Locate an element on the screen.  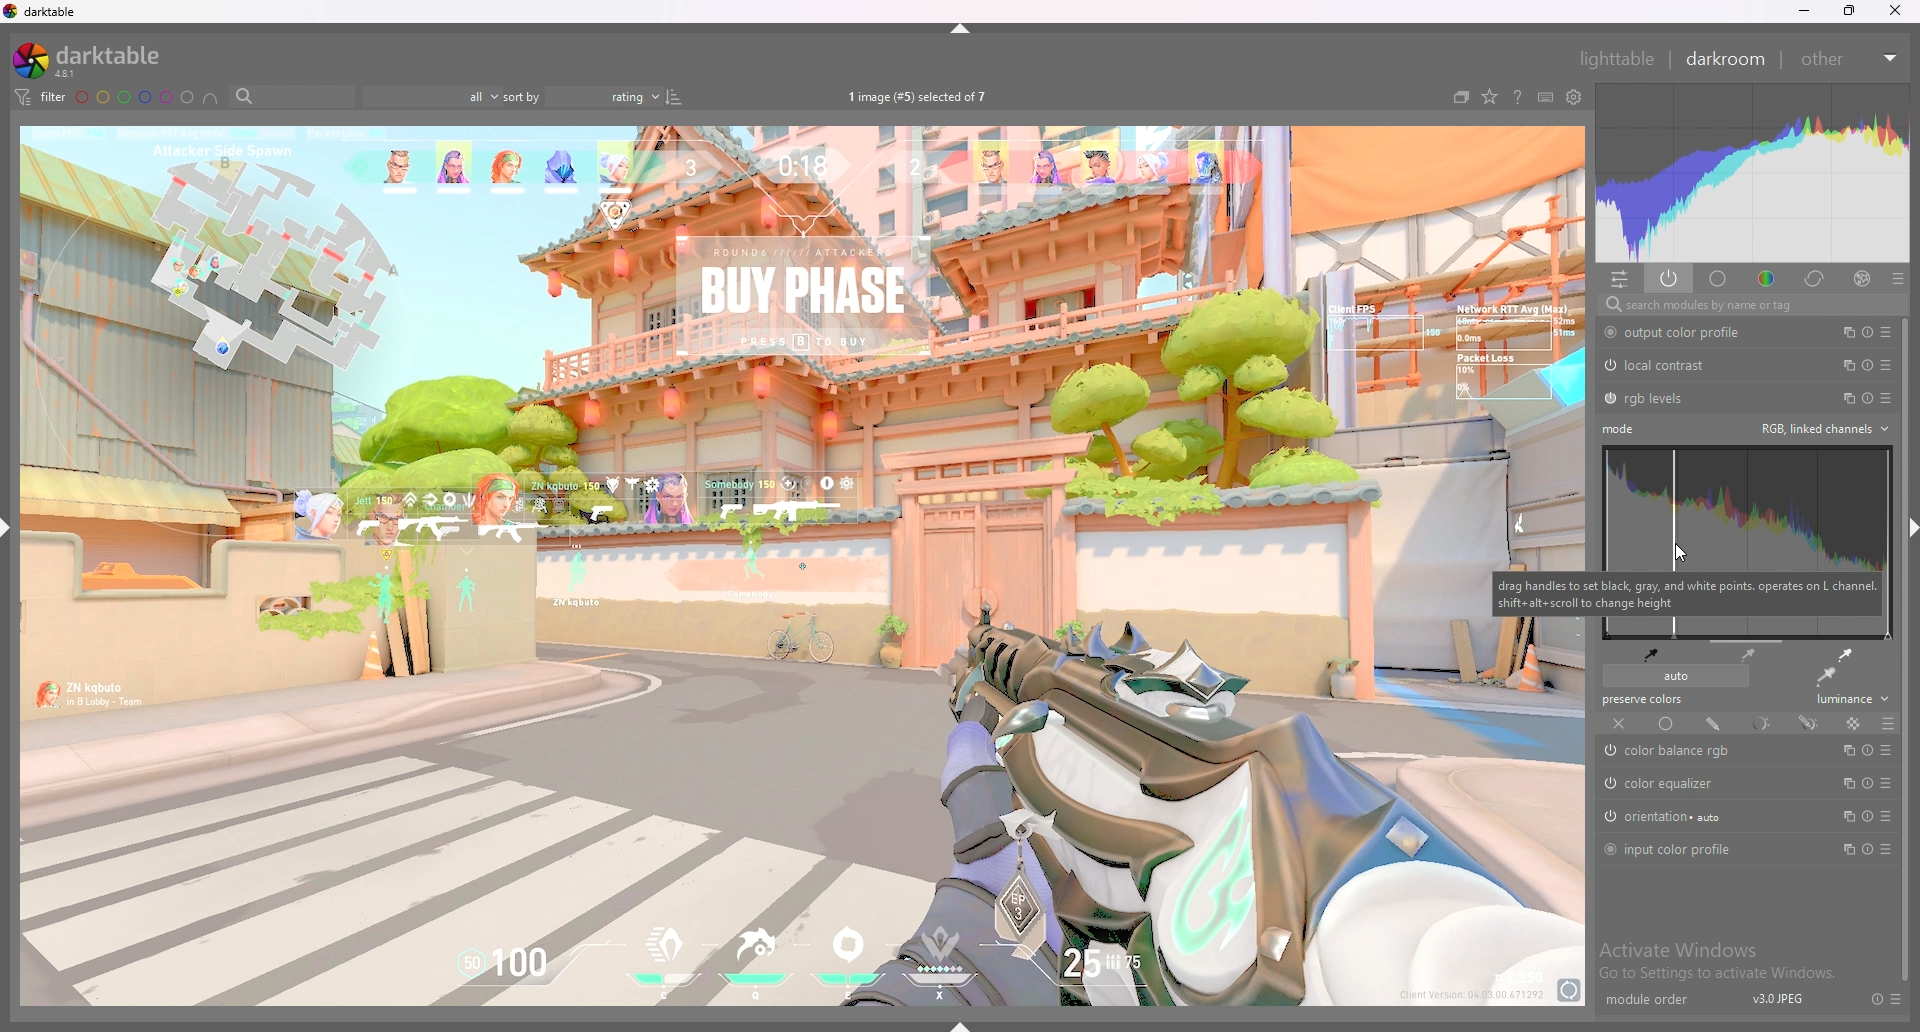
other is located at coordinates (1846, 59).